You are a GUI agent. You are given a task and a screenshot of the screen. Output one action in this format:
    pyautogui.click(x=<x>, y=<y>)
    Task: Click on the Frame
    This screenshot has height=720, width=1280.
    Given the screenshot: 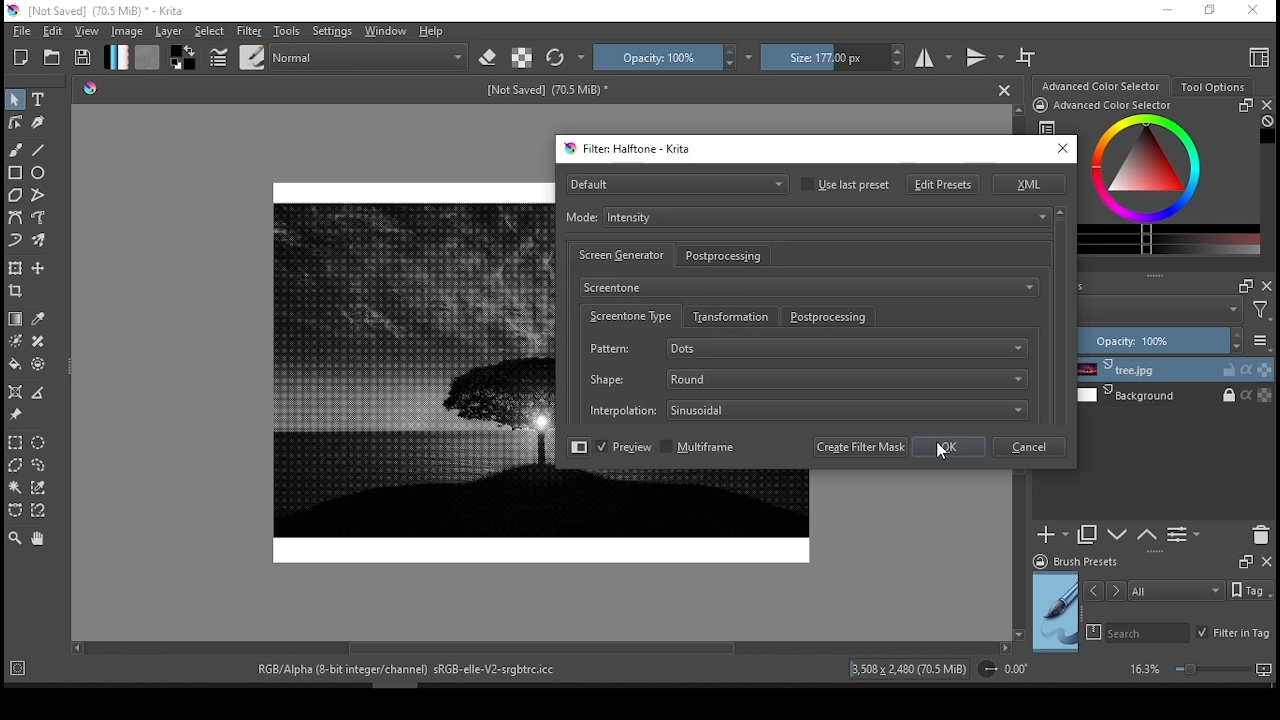 What is the action you would take?
    pyautogui.click(x=1241, y=562)
    